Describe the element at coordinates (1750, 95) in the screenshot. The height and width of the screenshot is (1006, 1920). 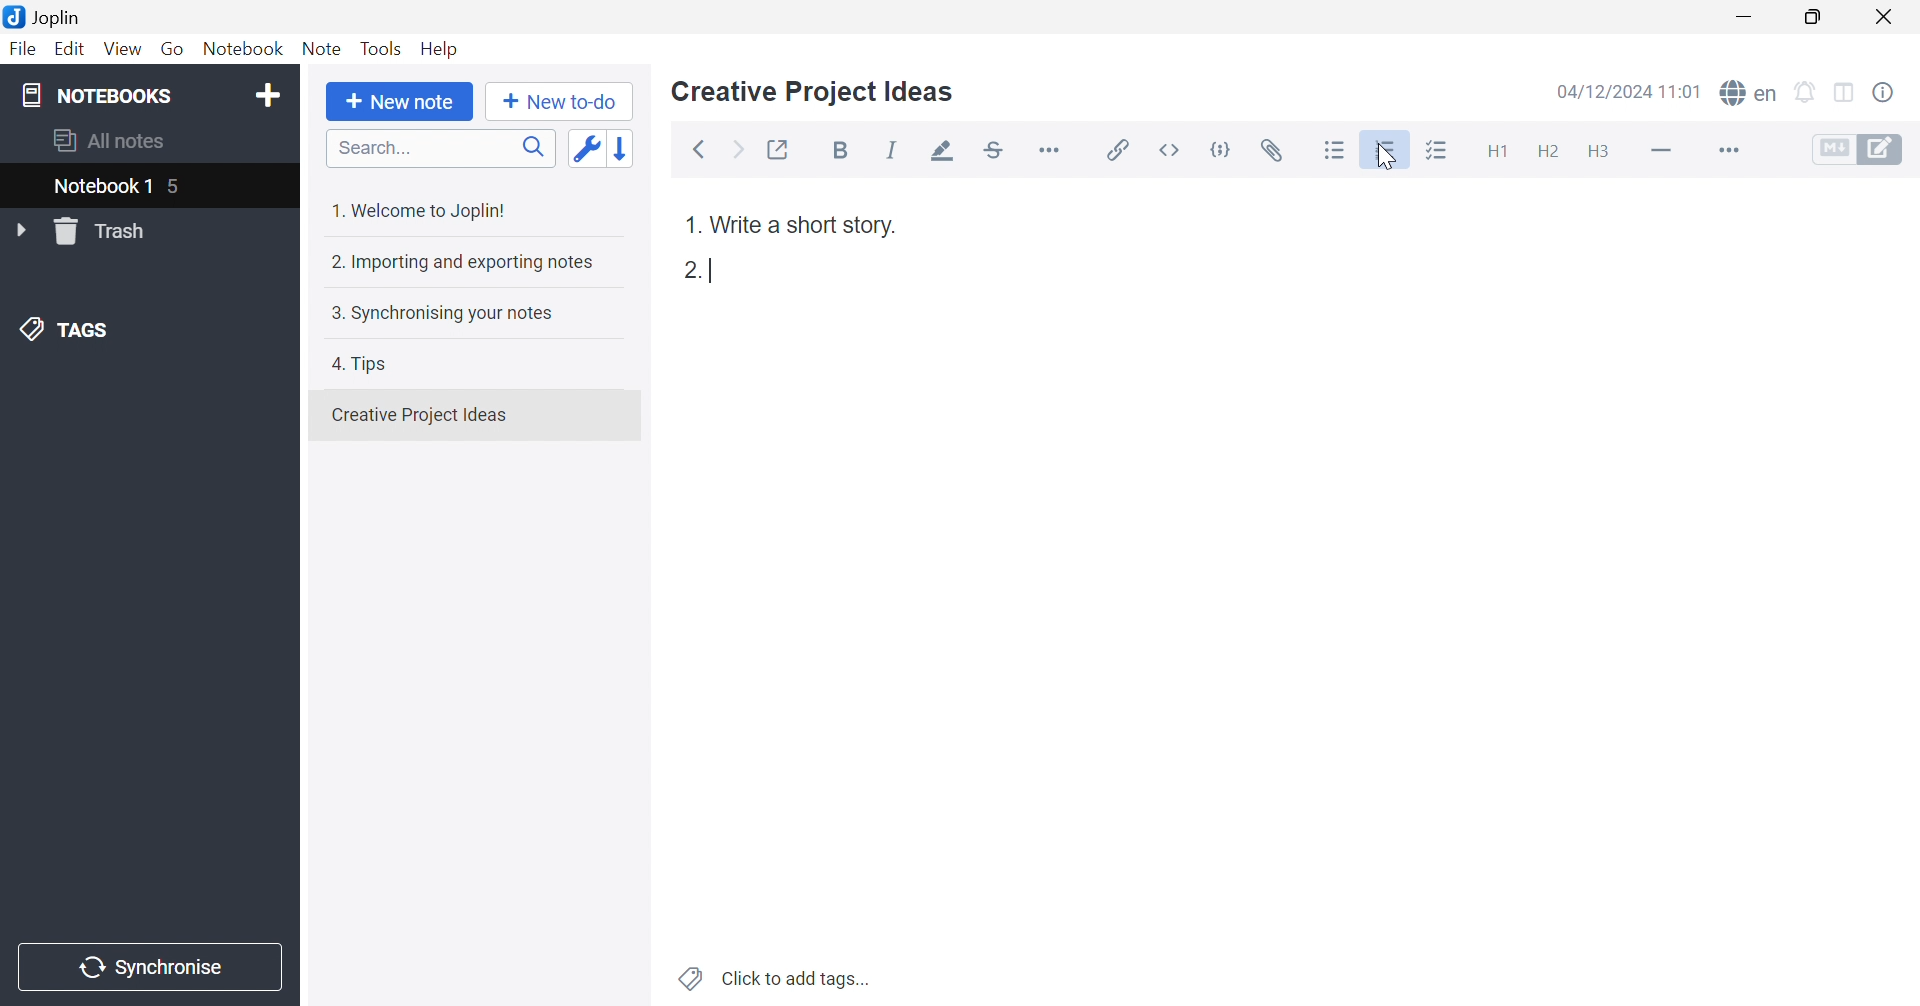
I see `Spell check` at that location.